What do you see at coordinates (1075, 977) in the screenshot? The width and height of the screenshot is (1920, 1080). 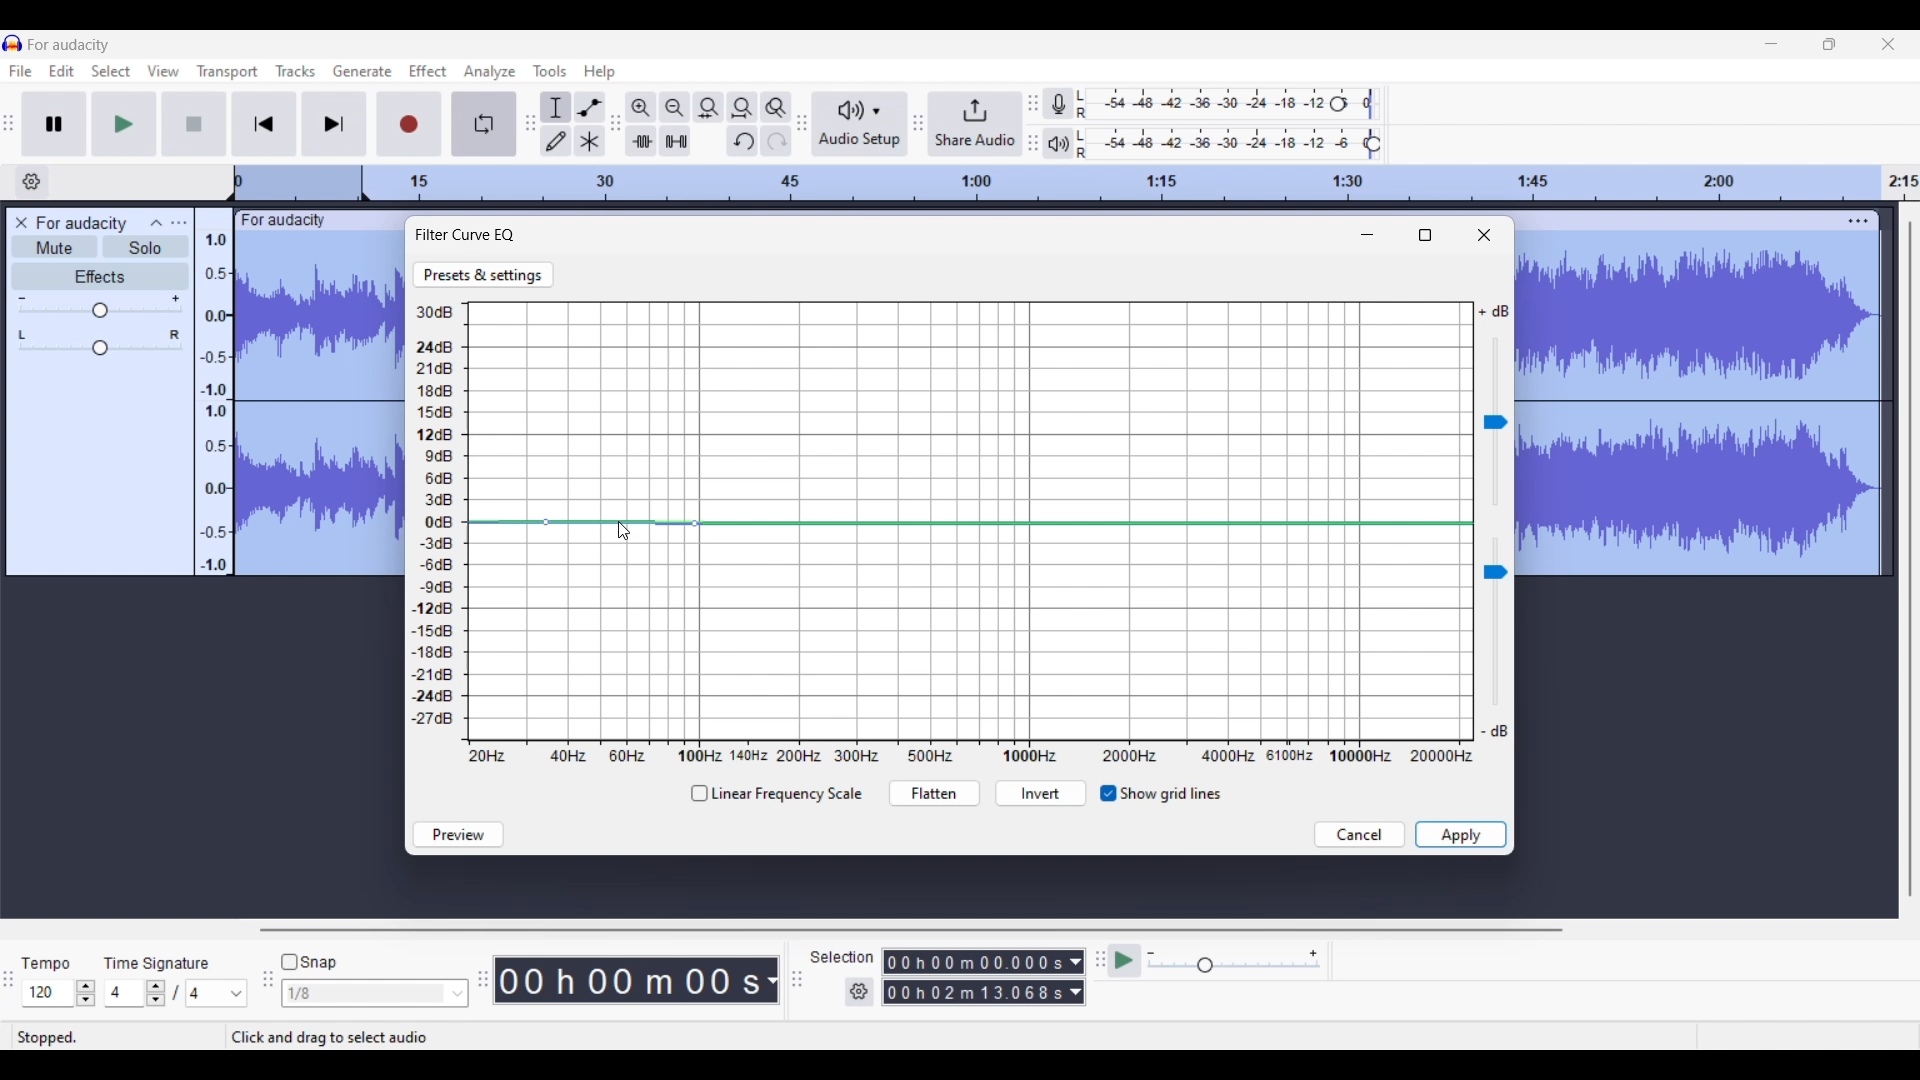 I see `Selection duration measurement` at bounding box center [1075, 977].